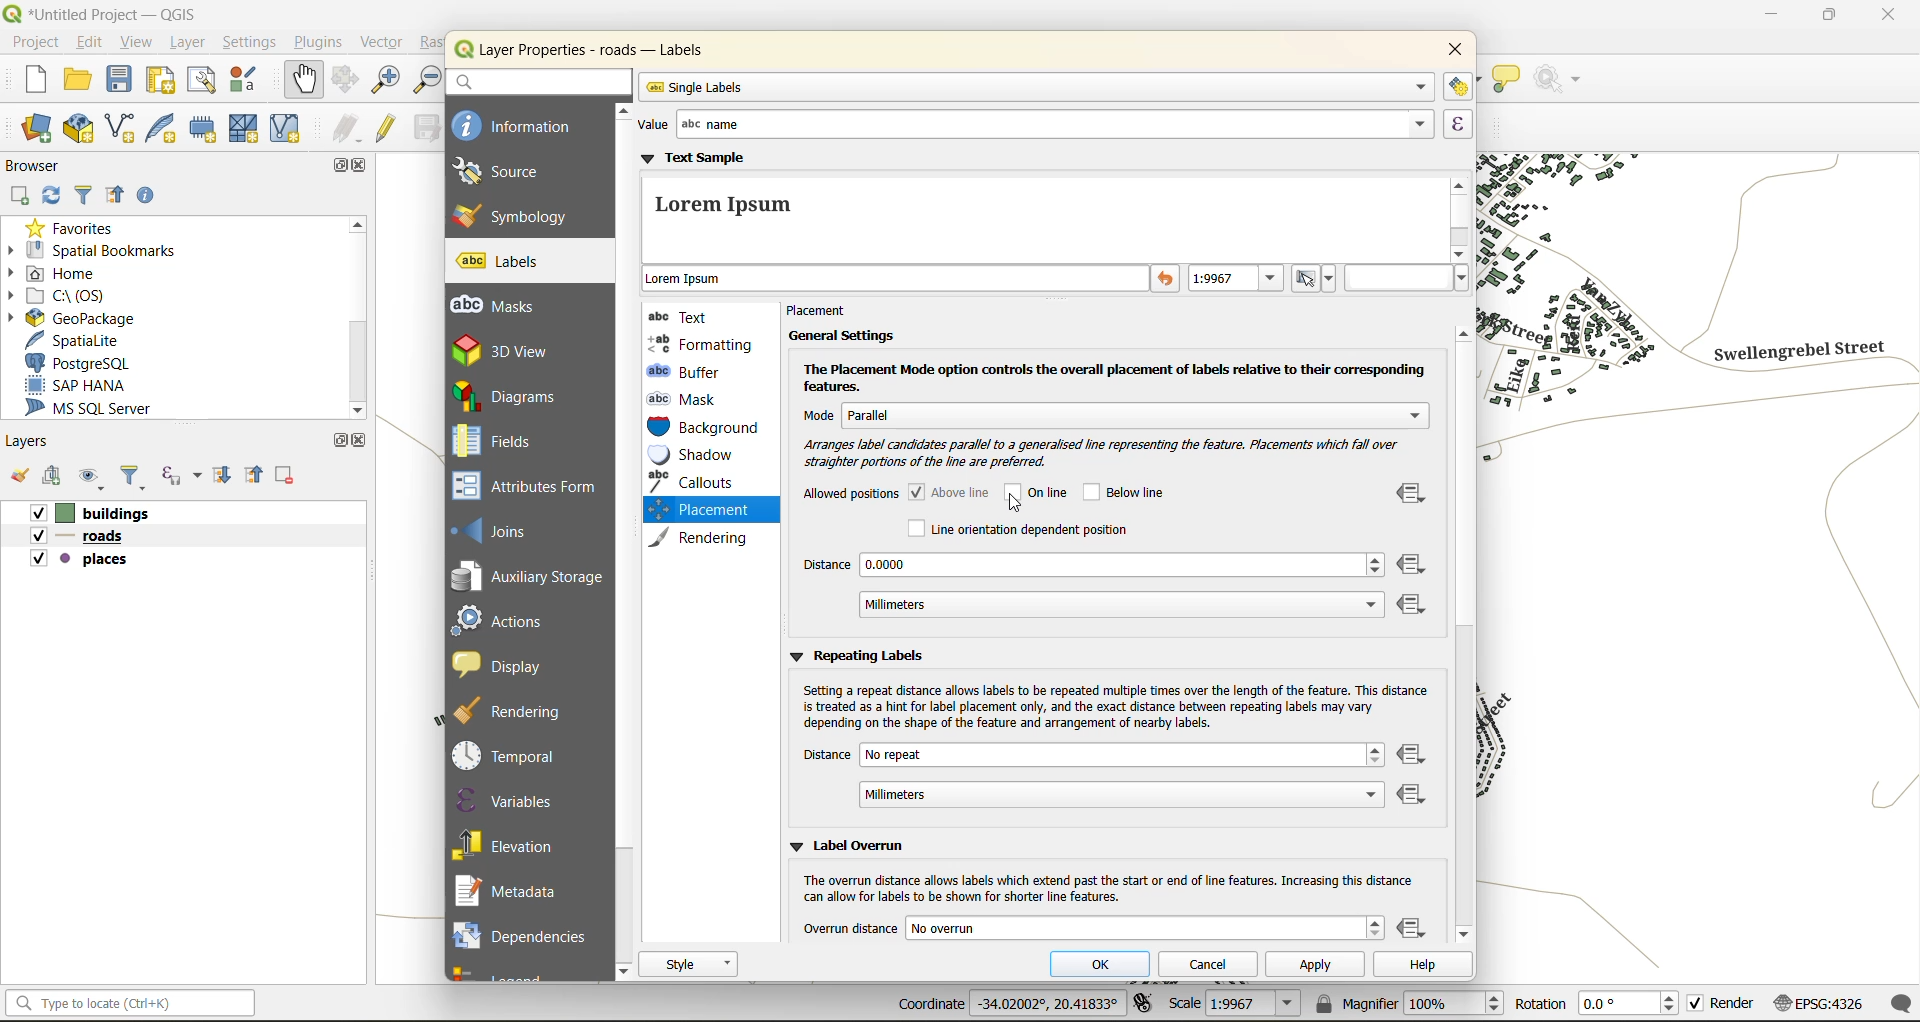 Image resolution: width=1920 pixels, height=1022 pixels. What do you see at coordinates (256, 478) in the screenshot?
I see `collapse all` at bounding box center [256, 478].